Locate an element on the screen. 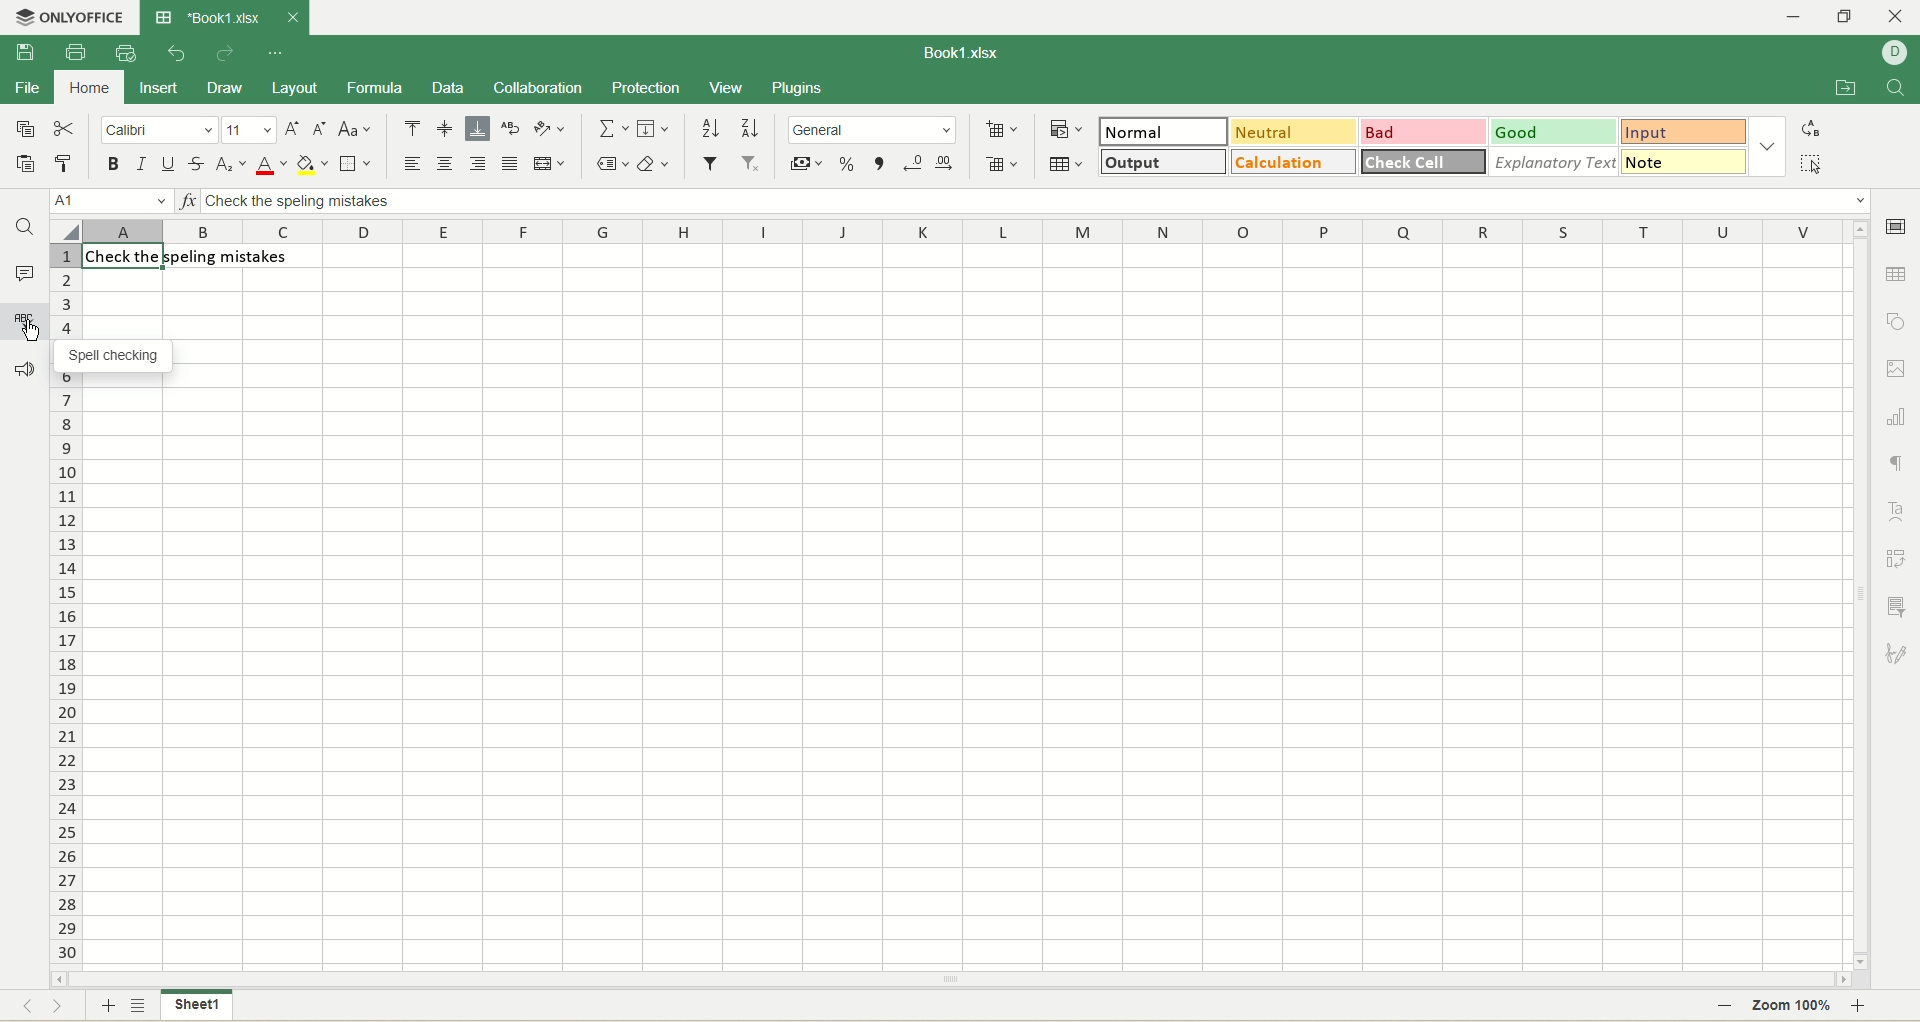 The width and height of the screenshot is (1920, 1022). insert function is located at coordinates (187, 202).